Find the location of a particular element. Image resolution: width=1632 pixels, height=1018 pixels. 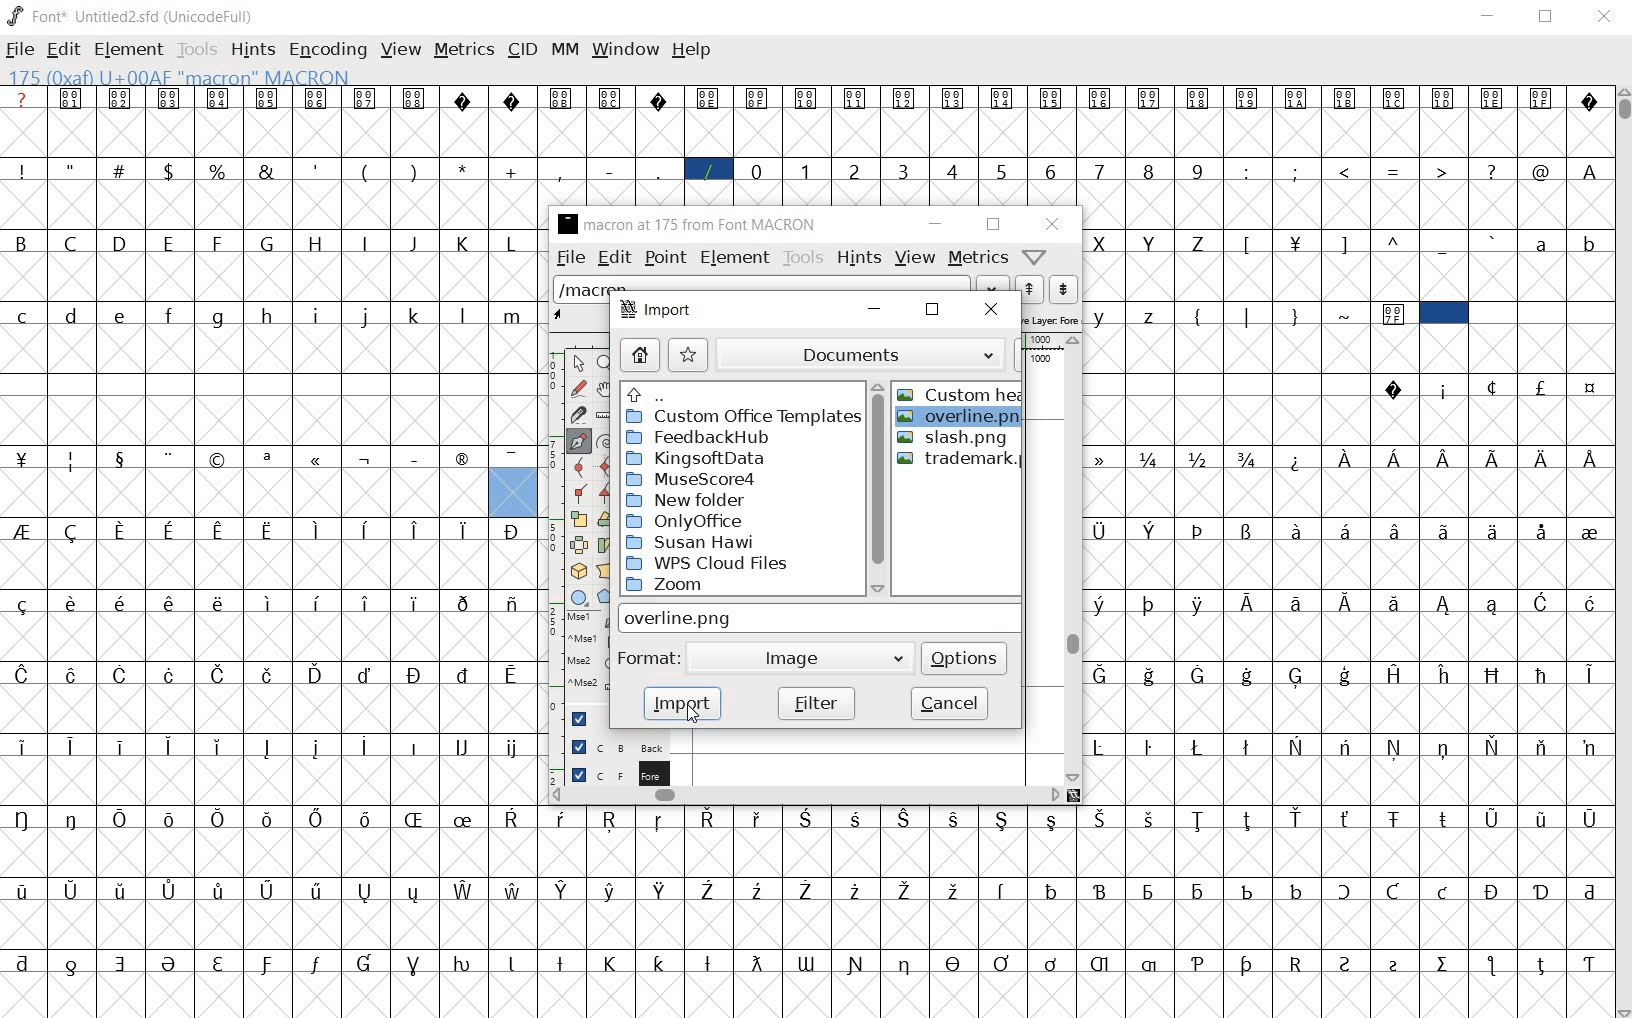

Symbol is located at coordinates (219, 98).